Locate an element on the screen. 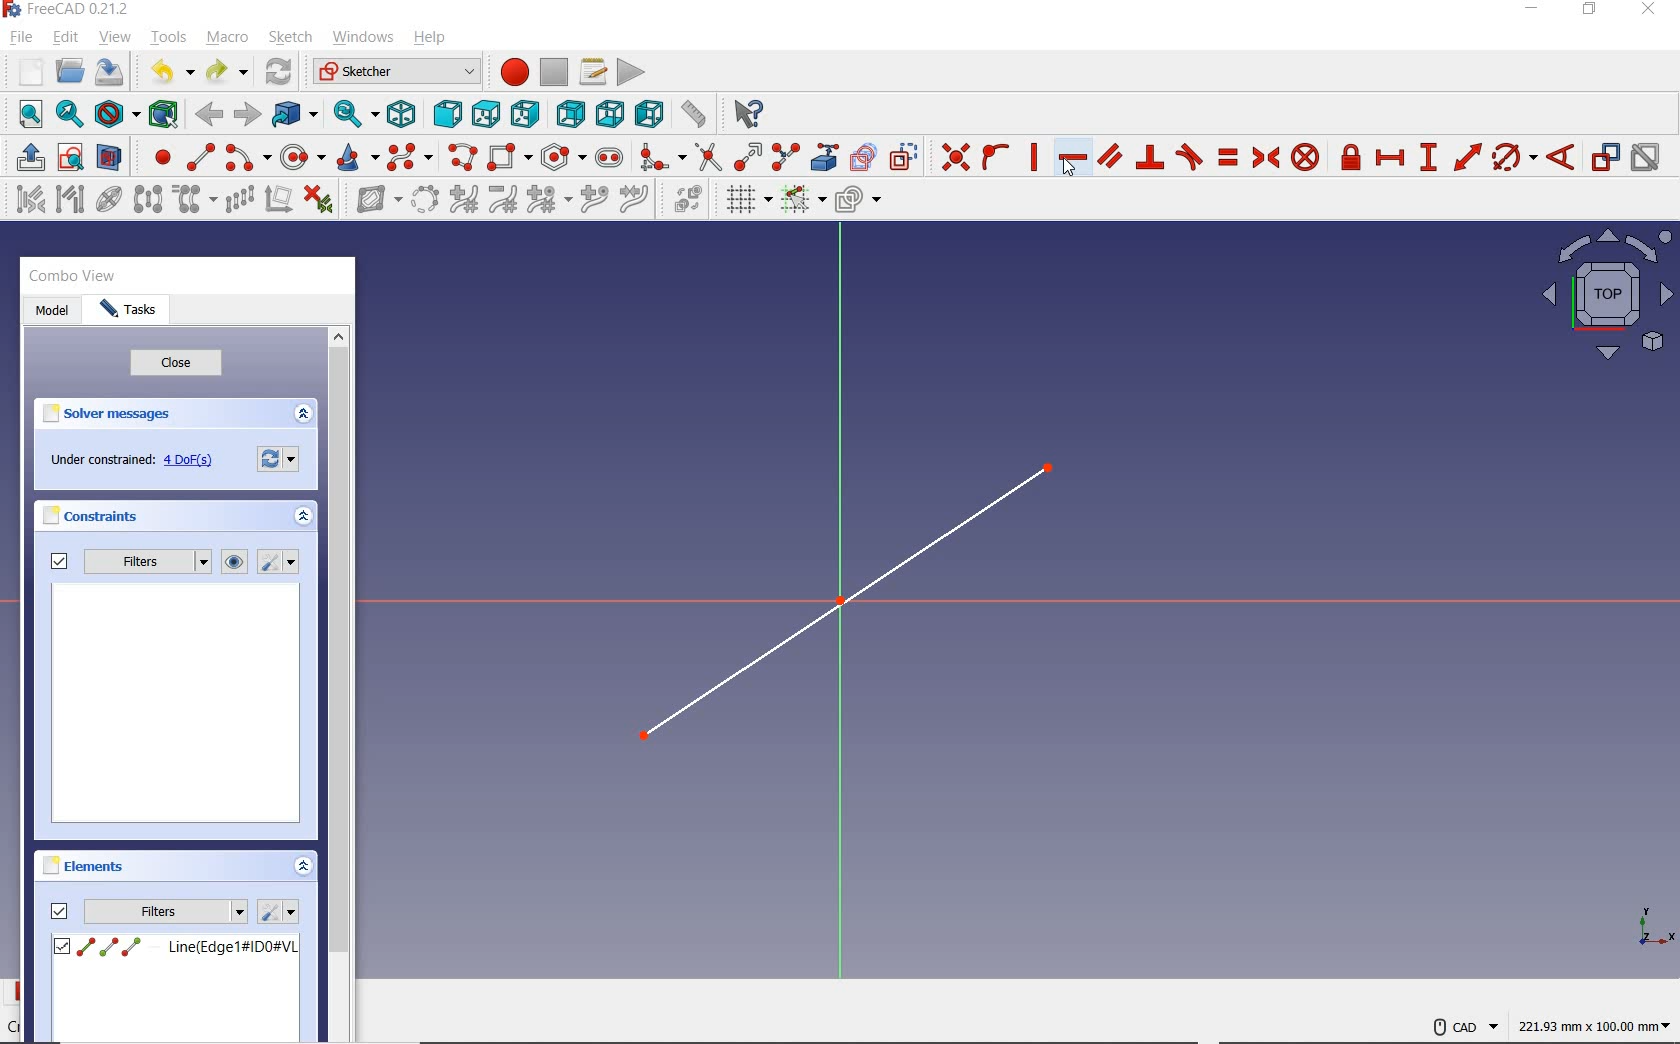 This screenshot has width=1680, height=1044. DELETE ALL CONSTRAINTS is located at coordinates (319, 198).